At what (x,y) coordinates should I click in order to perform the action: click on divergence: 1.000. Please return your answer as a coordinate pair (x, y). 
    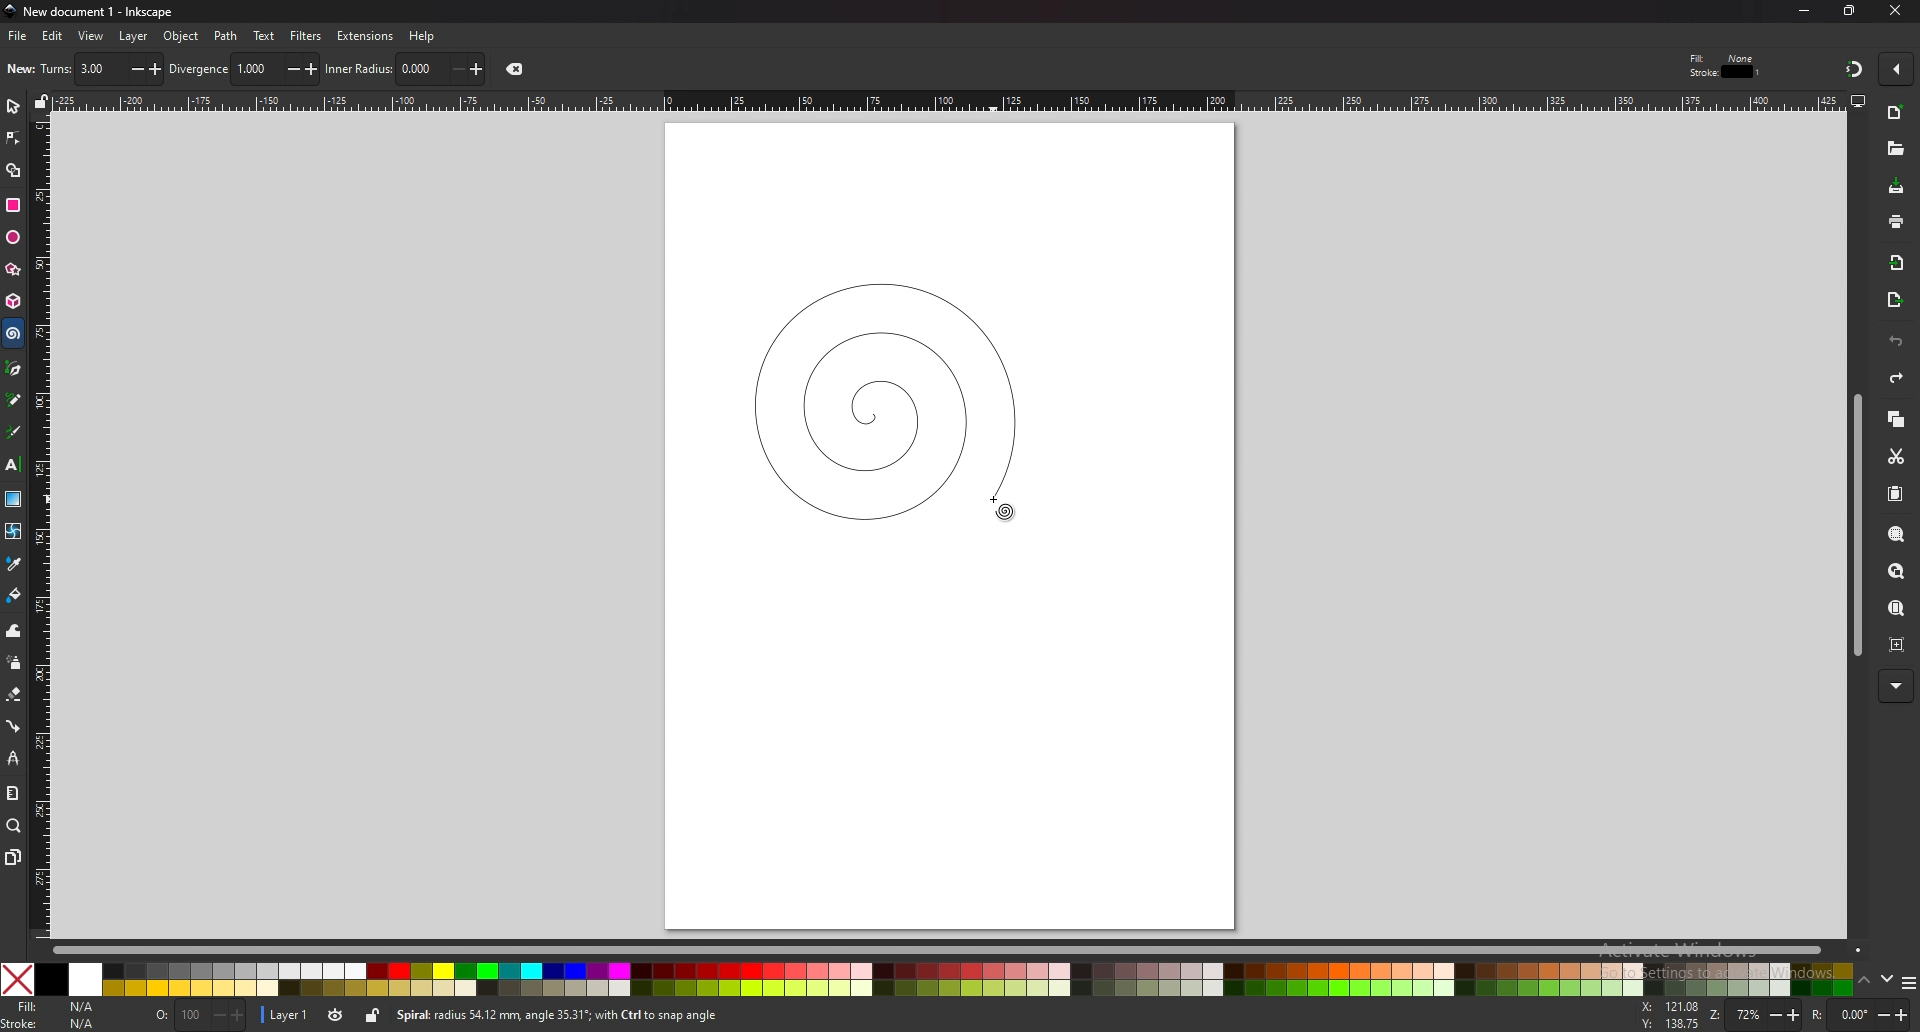
    Looking at the image, I should click on (244, 69).